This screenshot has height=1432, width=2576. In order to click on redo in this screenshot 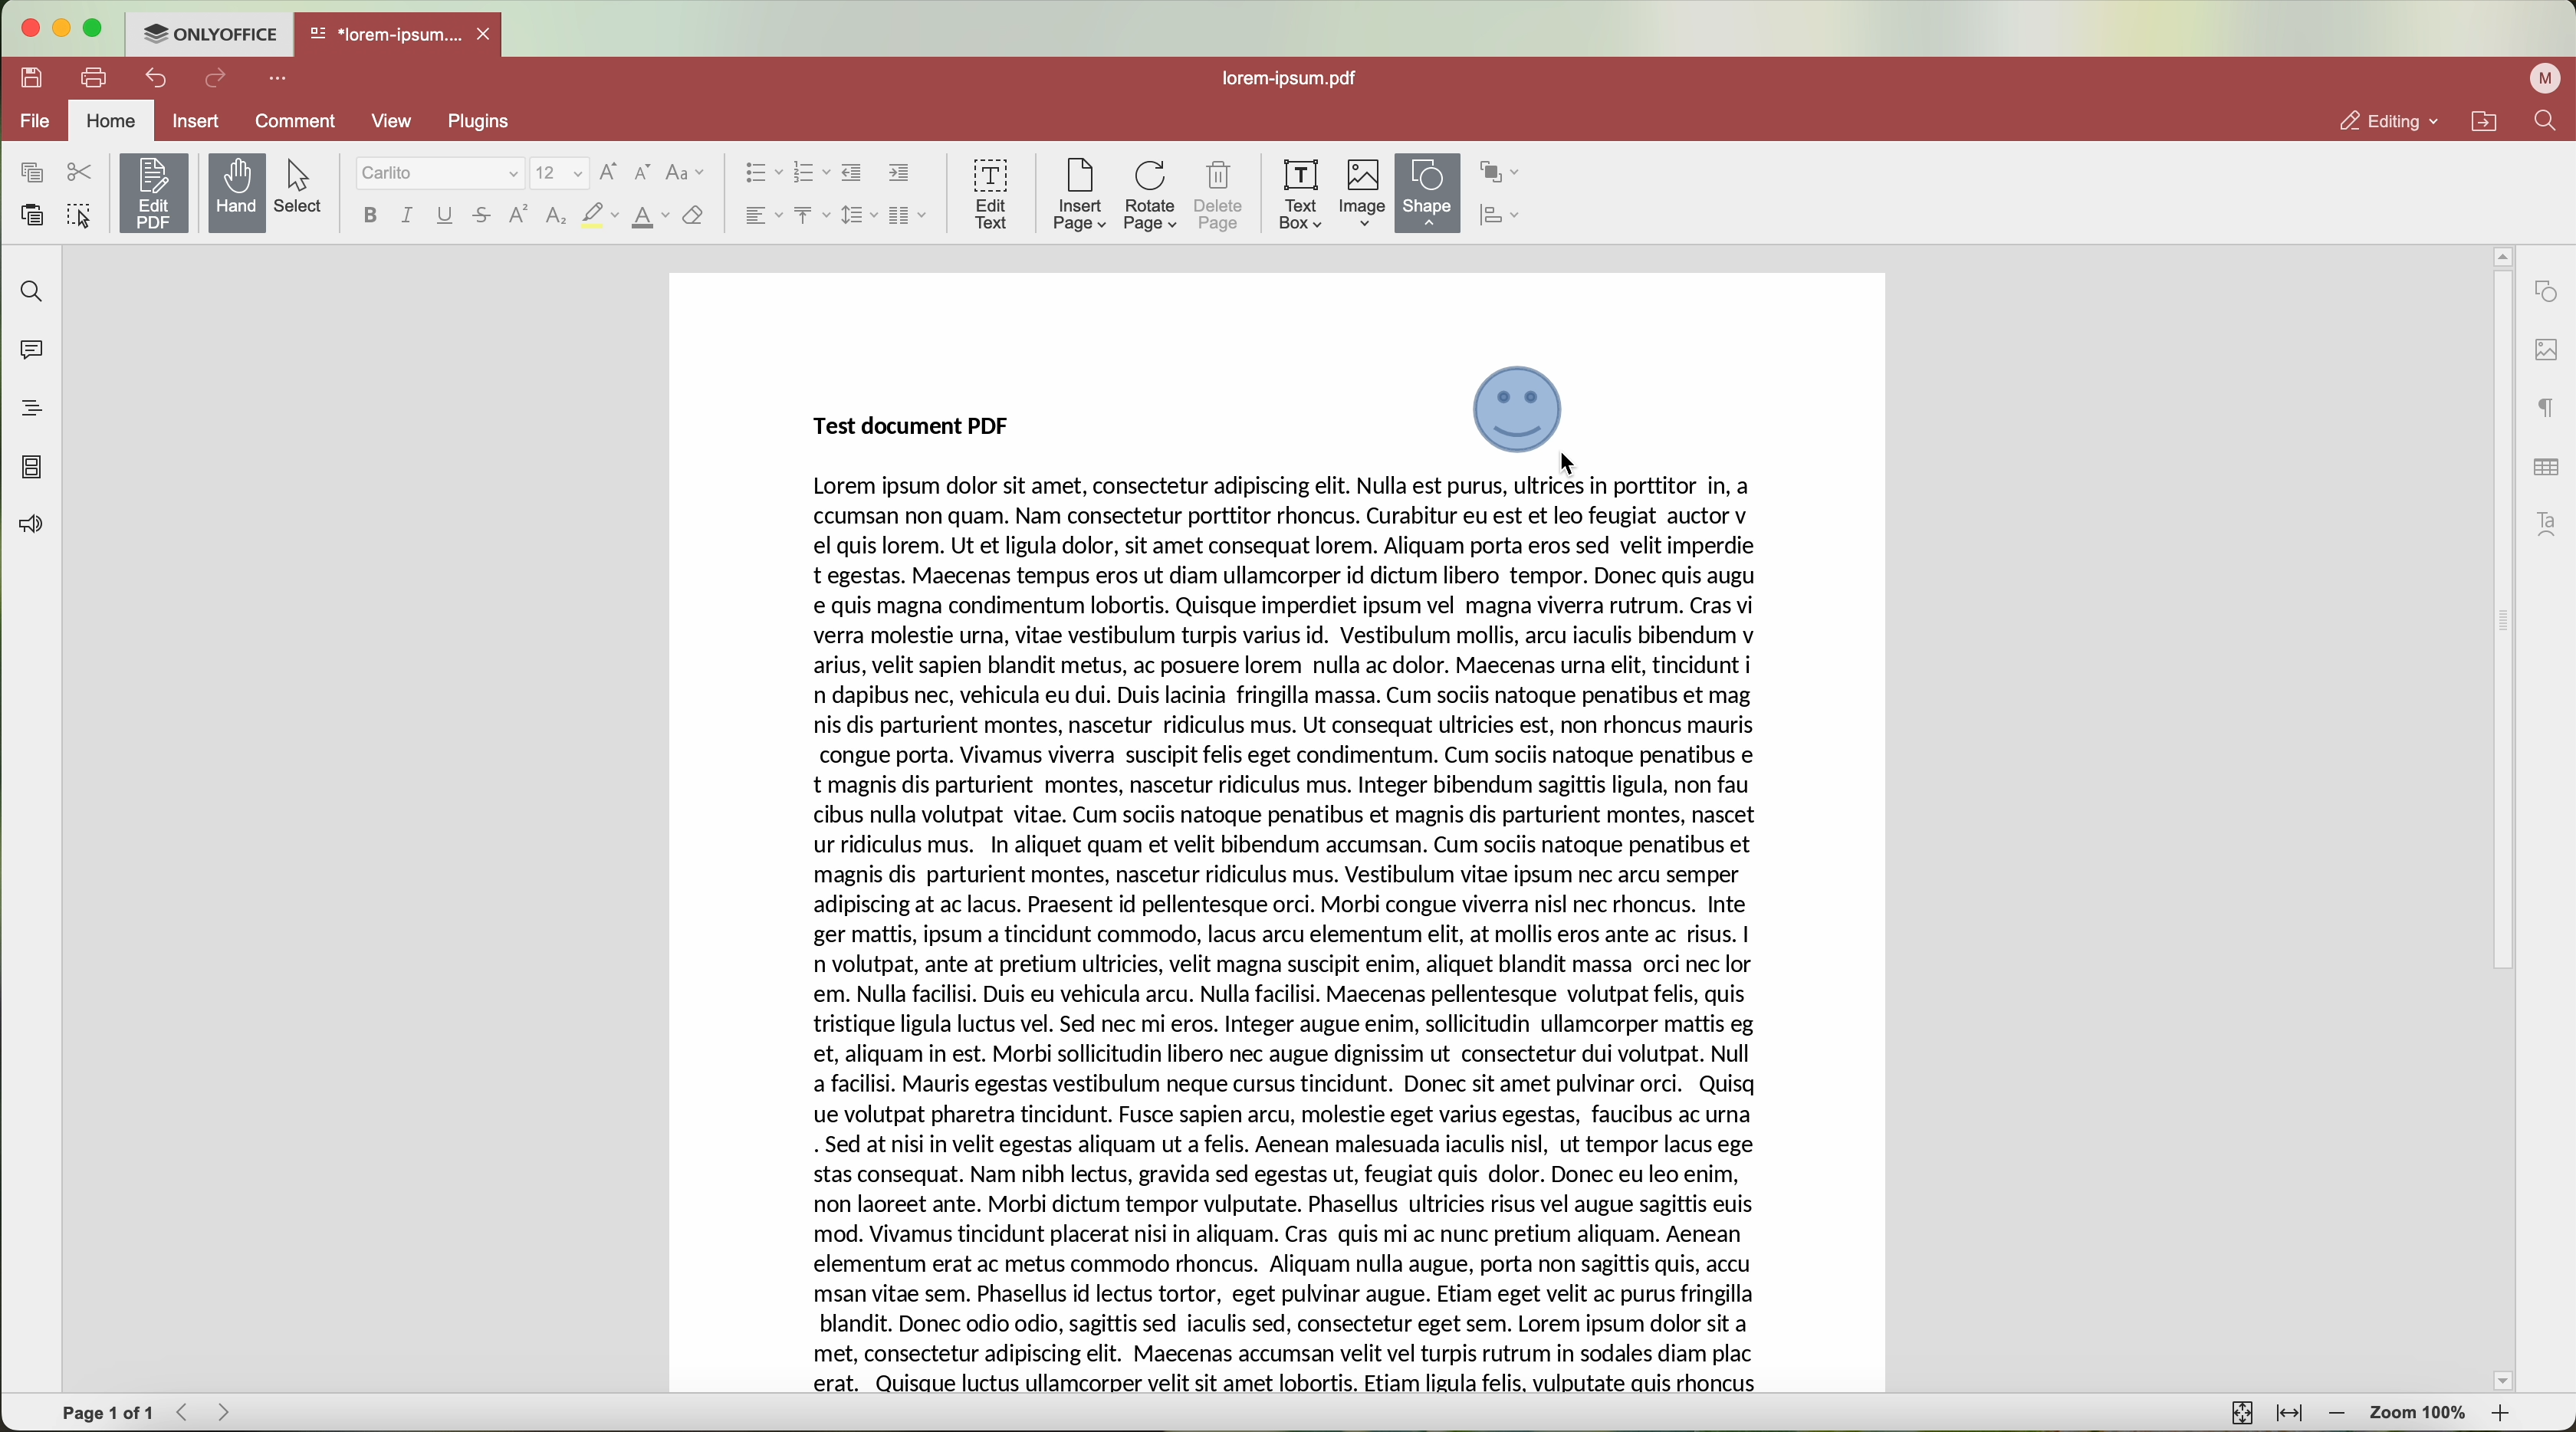, I will do `click(219, 81)`.